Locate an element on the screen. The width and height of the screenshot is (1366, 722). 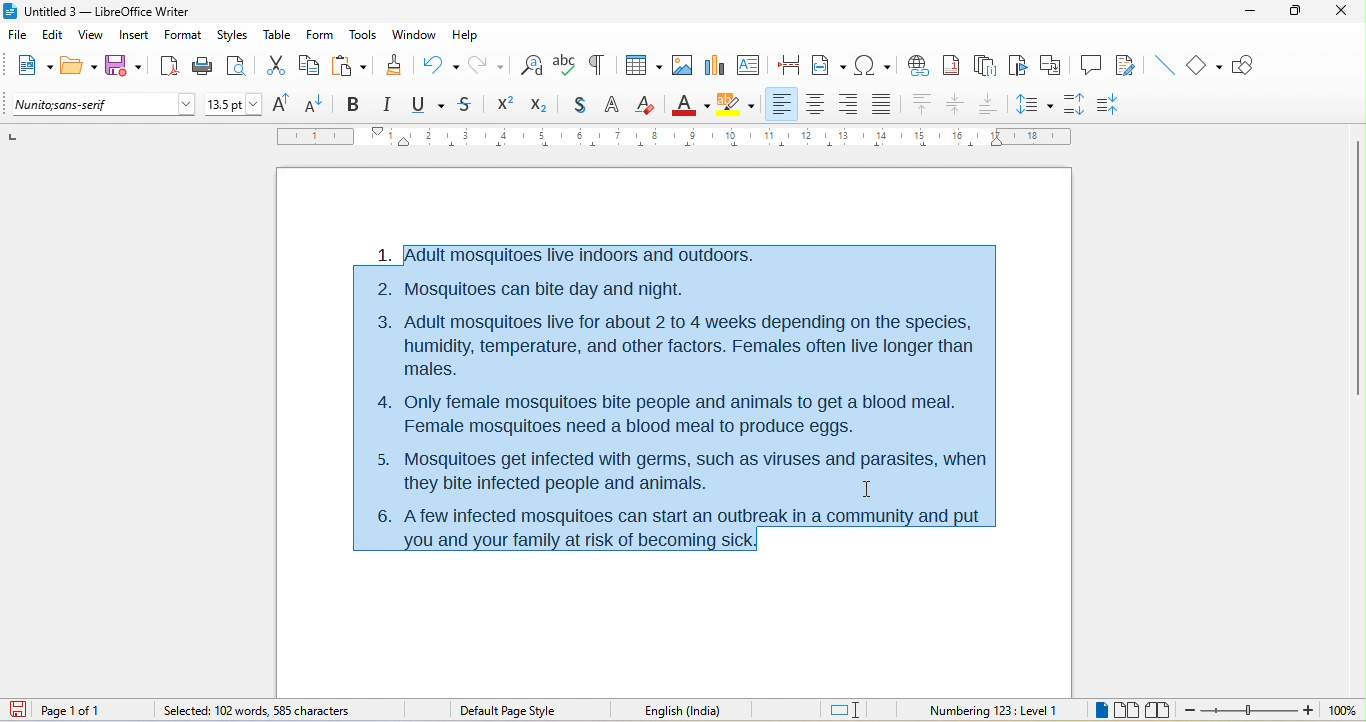
Untitled 3 — LibreOffice Writer is located at coordinates (105, 11).